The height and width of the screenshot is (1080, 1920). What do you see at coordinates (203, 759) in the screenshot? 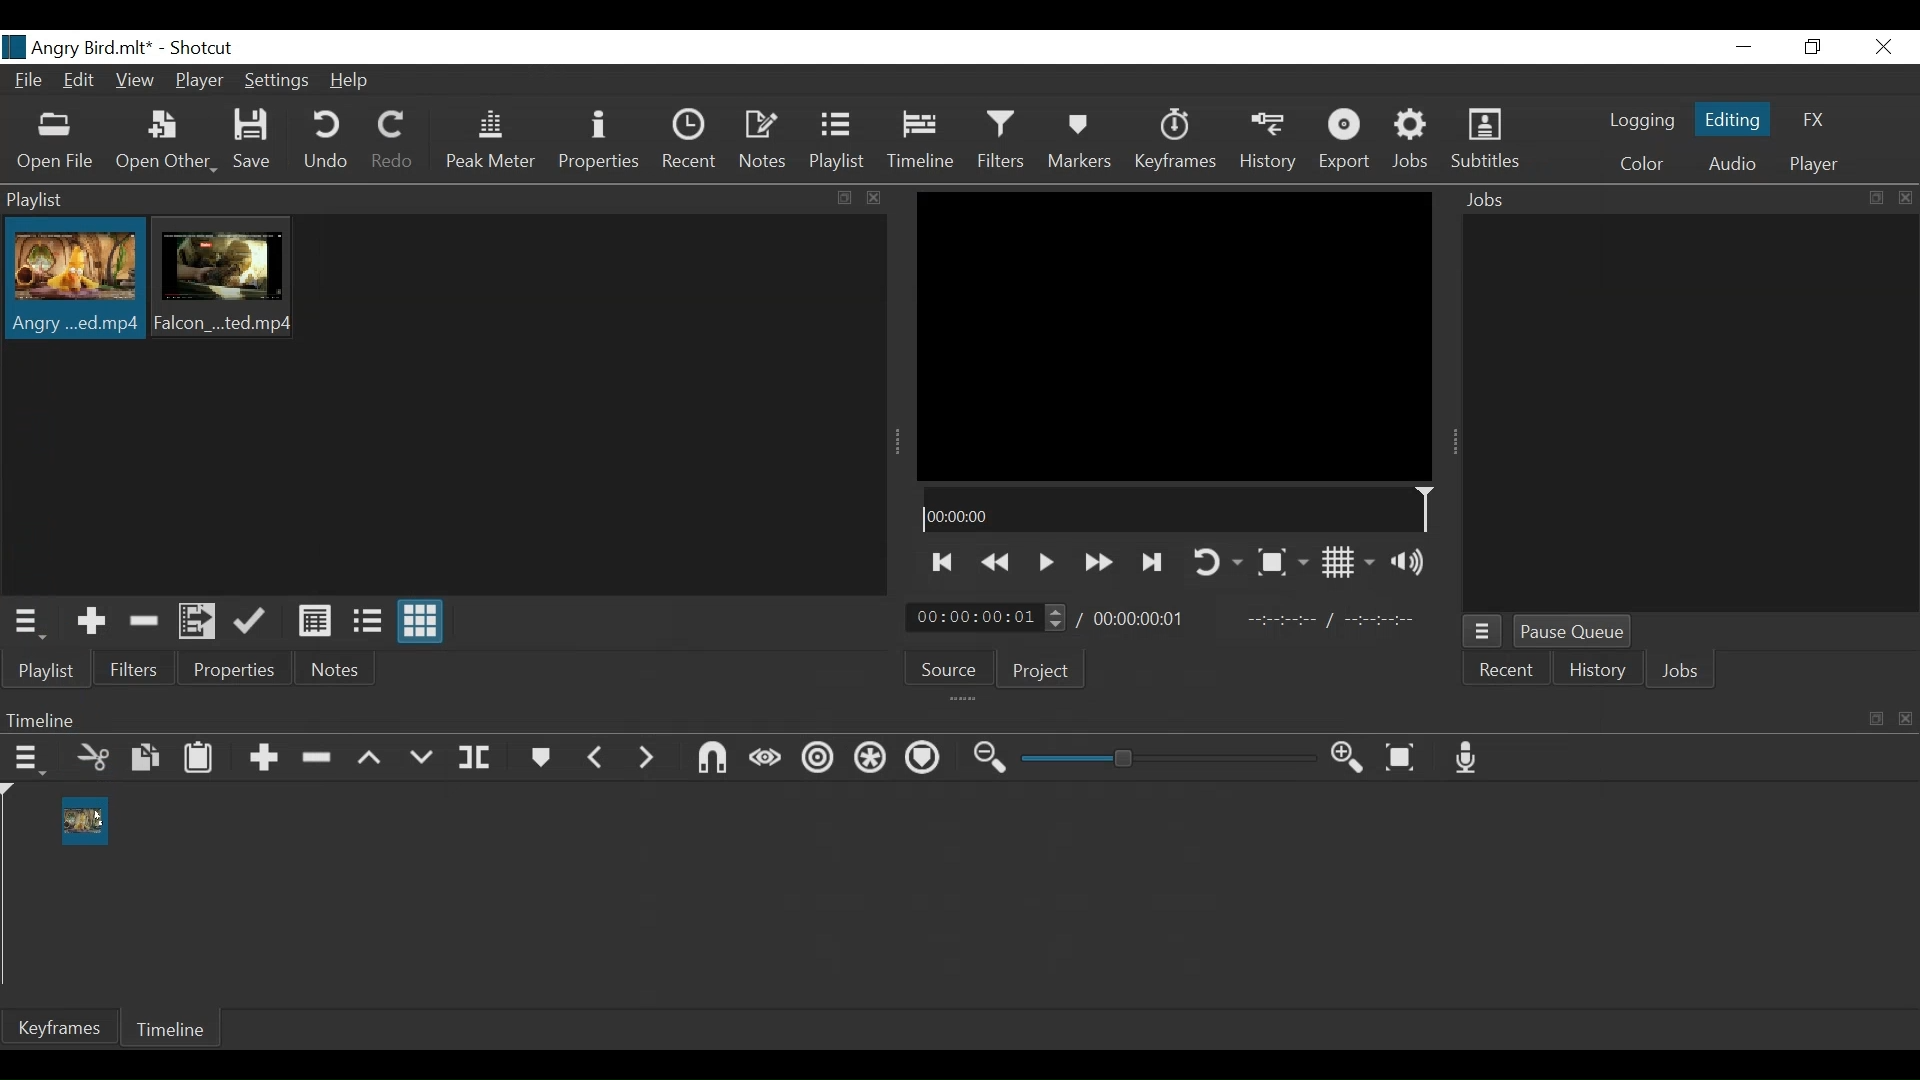
I see `Paste` at bounding box center [203, 759].